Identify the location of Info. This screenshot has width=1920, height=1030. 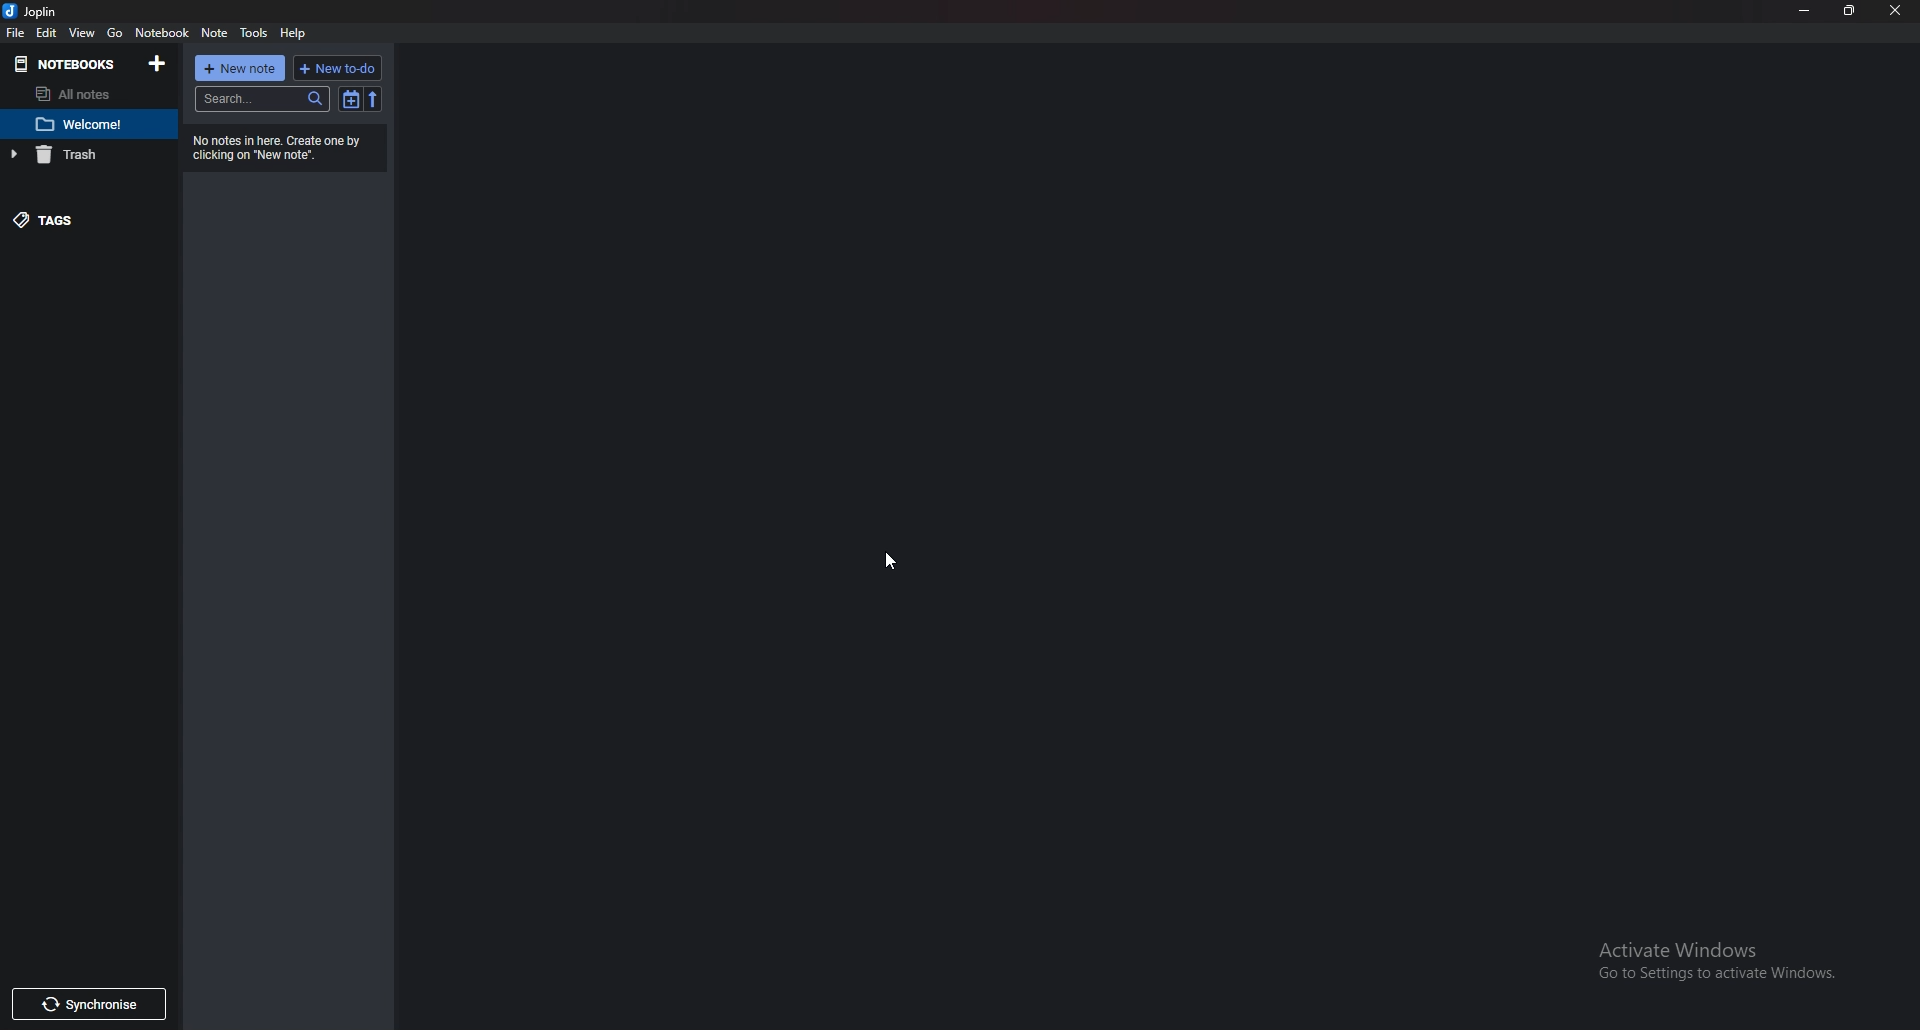
(275, 149).